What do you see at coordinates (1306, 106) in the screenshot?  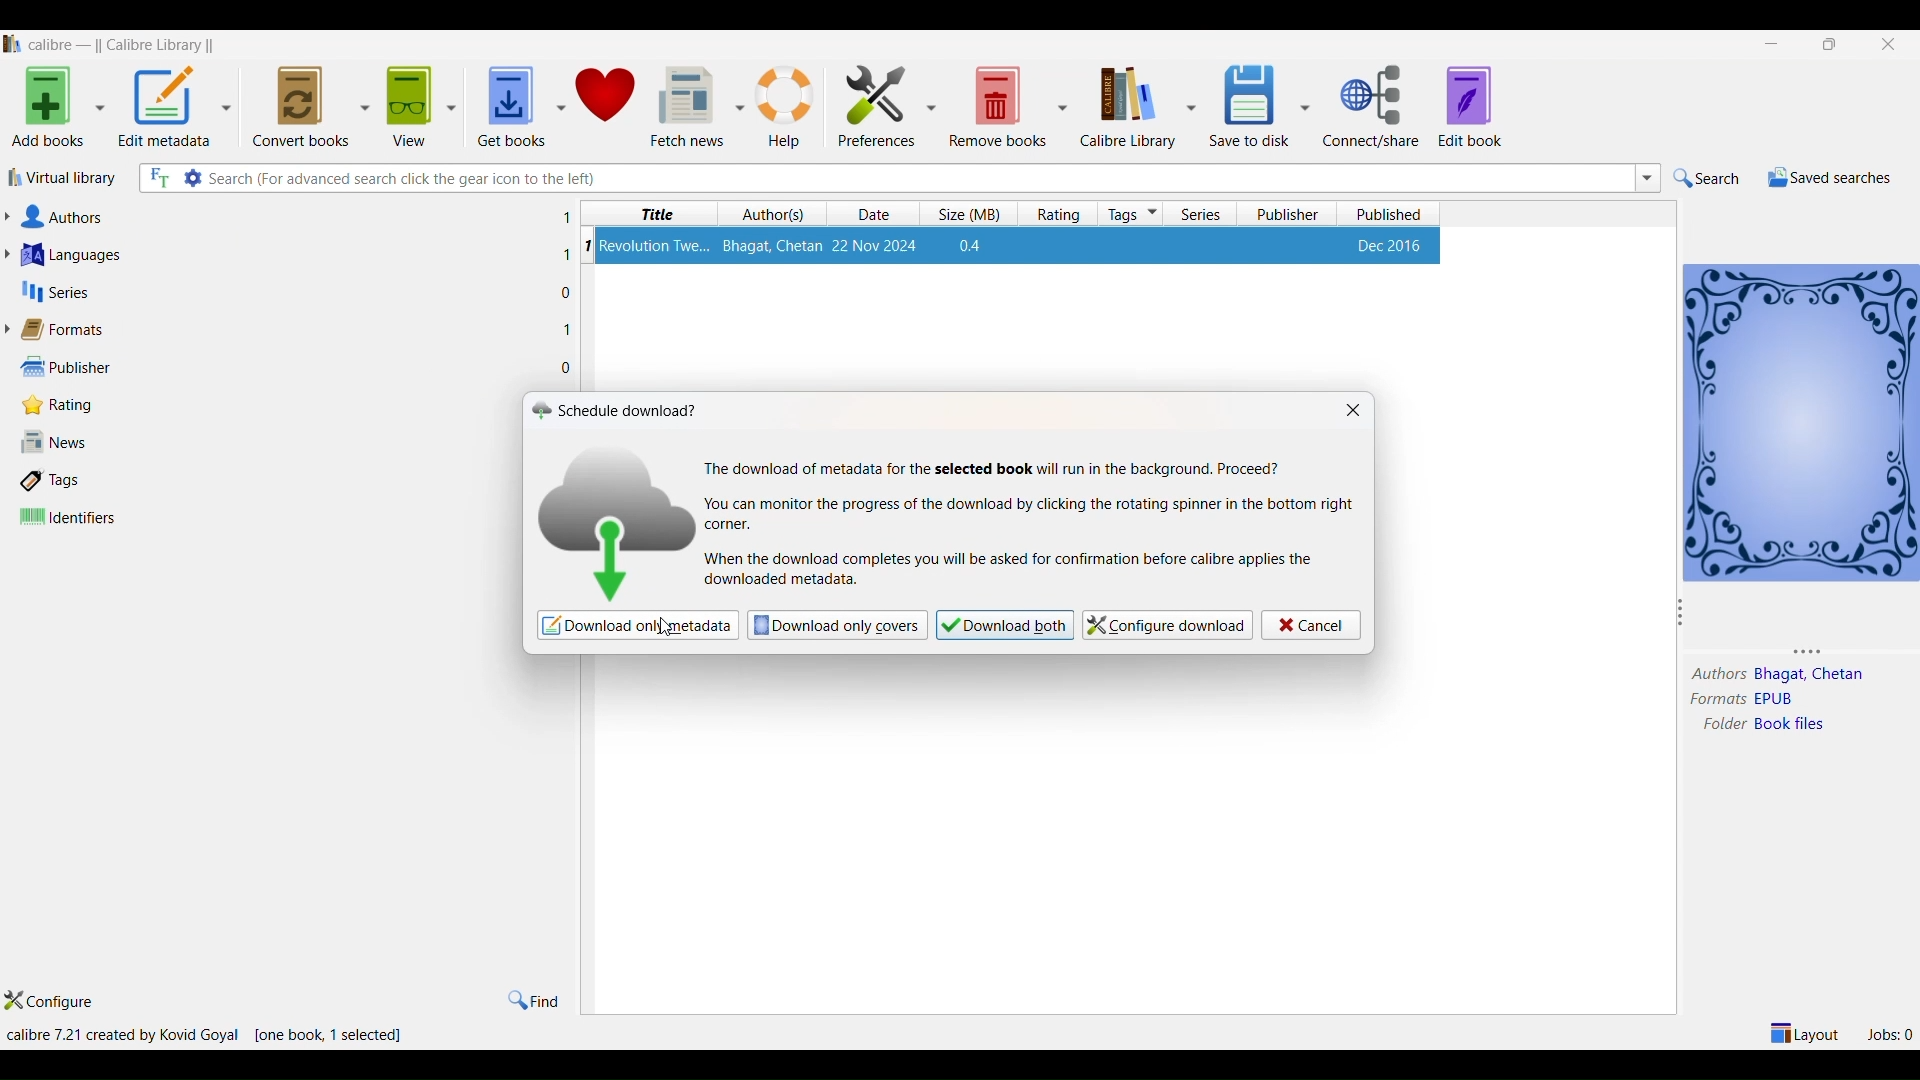 I see `save to disc options dropdown button` at bounding box center [1306, 106].